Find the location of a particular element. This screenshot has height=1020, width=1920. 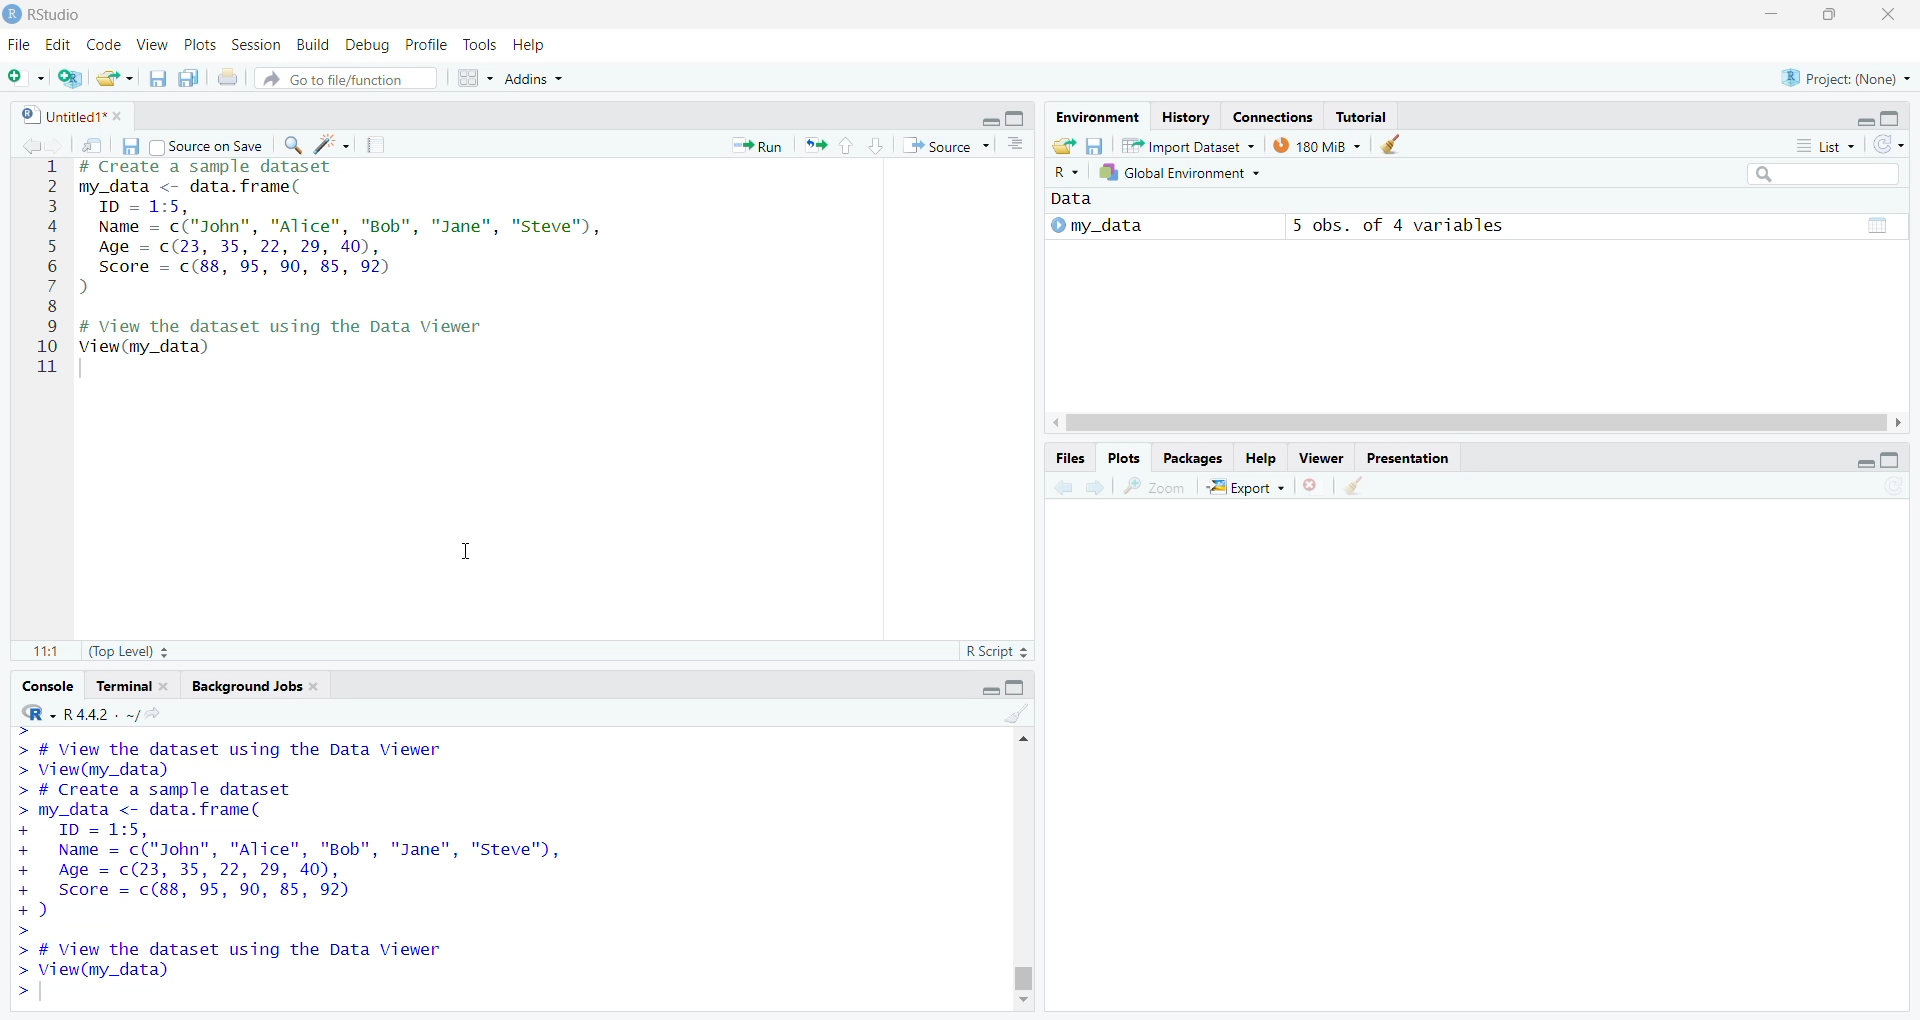

Rstudio is located at coordinates (43, 14).